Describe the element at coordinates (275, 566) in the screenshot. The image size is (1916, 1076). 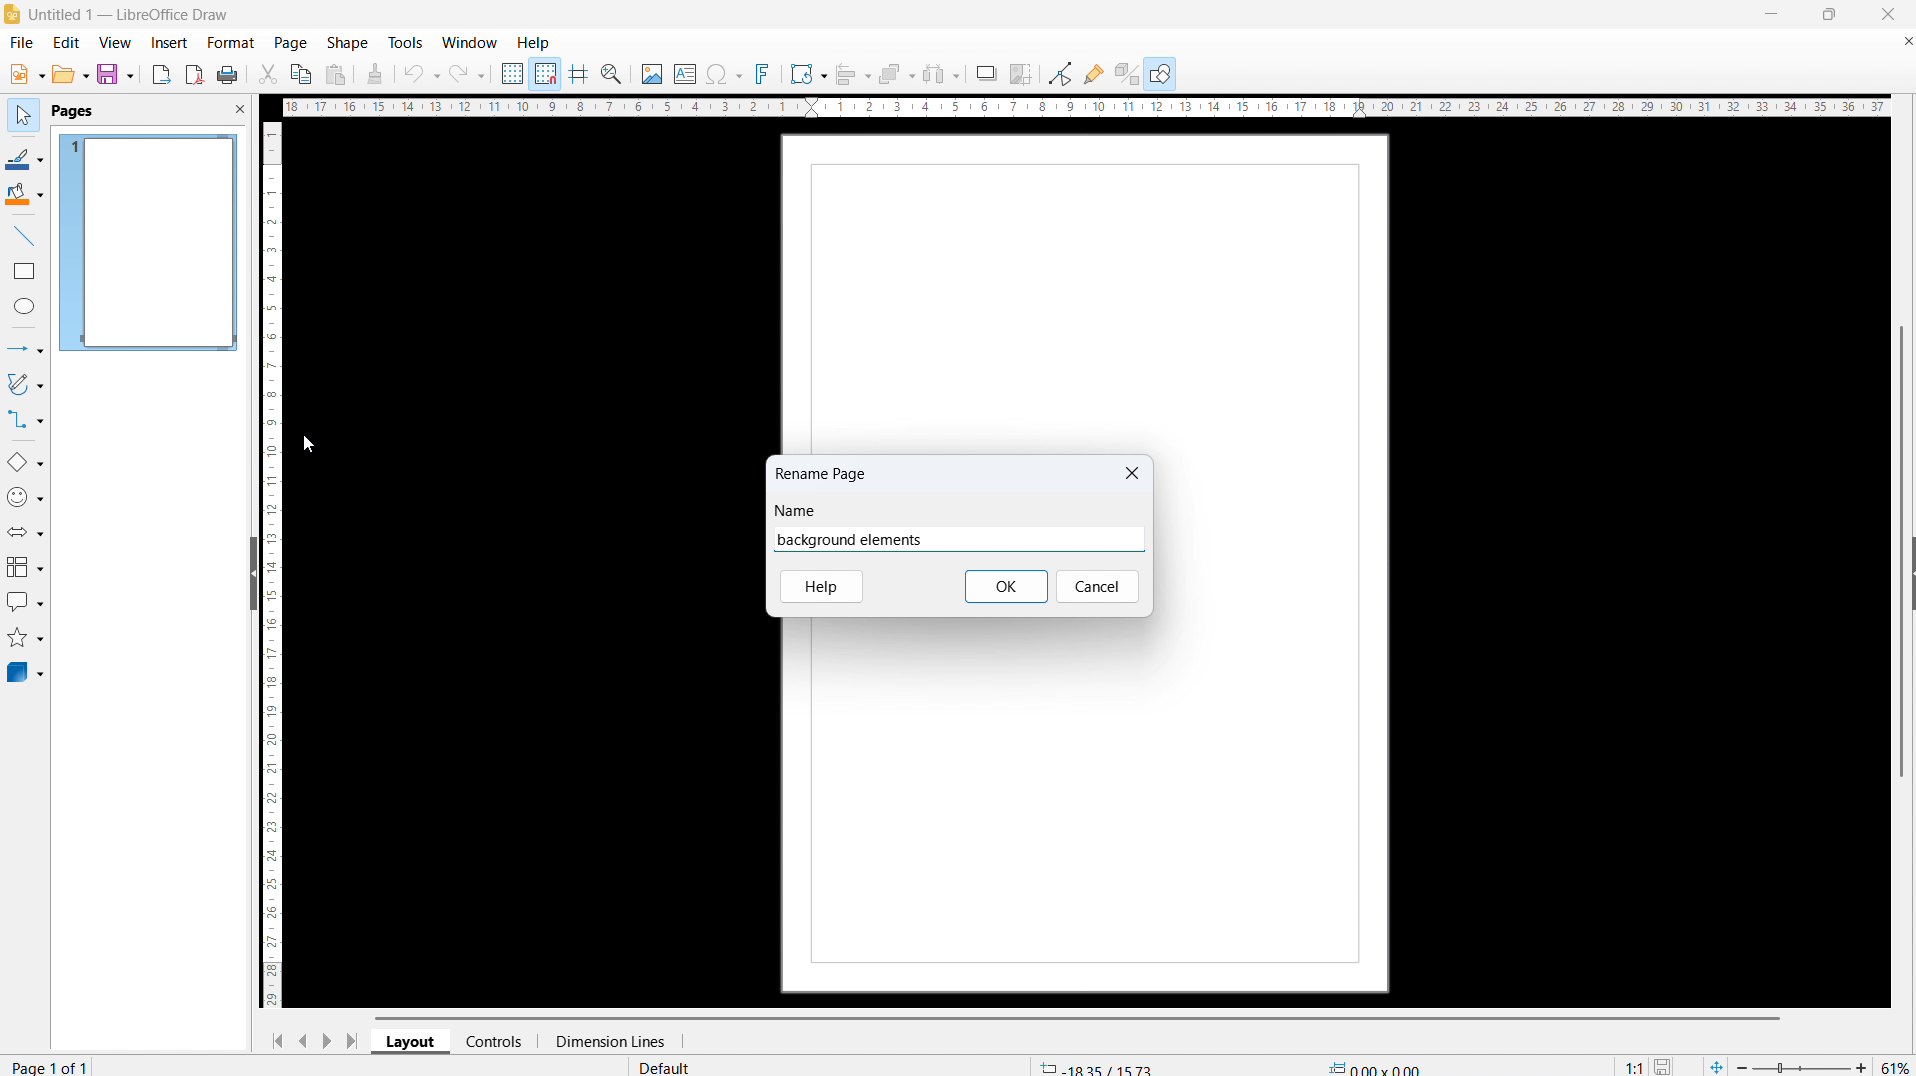
I see `vertical ruler` at that location.